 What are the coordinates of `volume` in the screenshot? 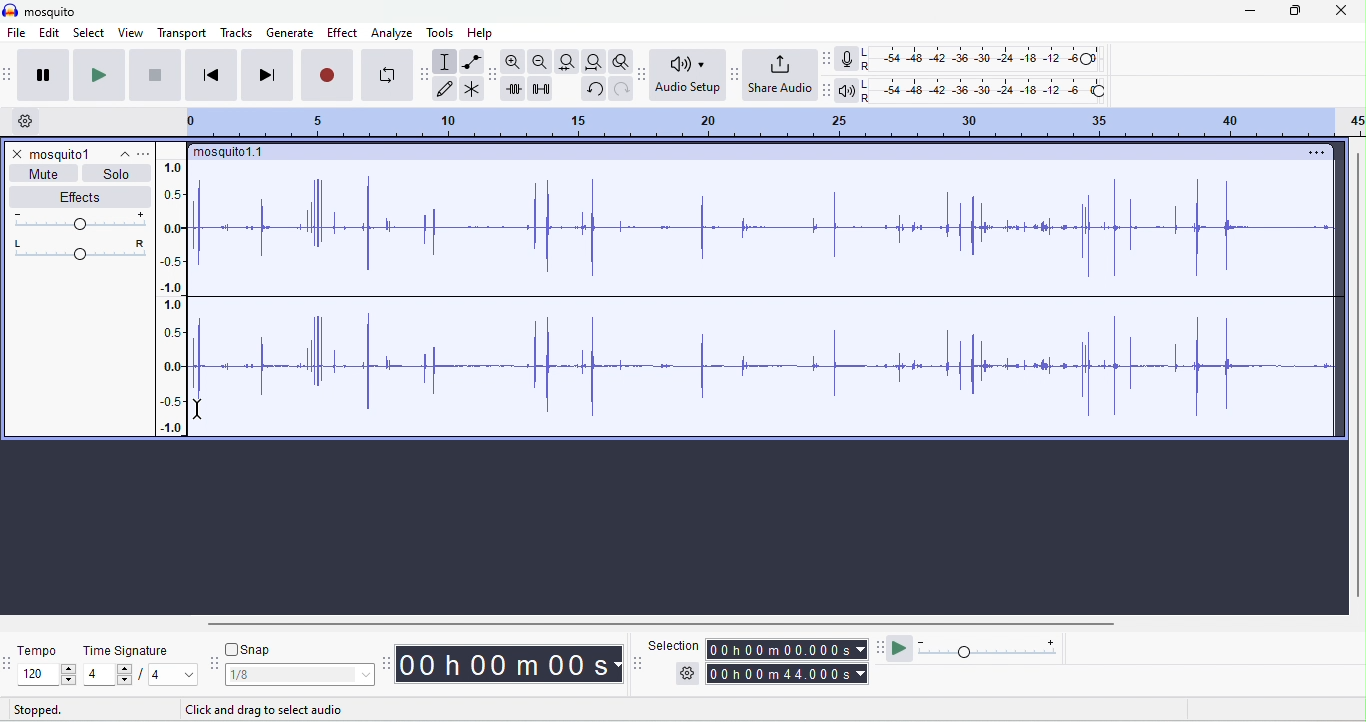 It's located at (79, 221).